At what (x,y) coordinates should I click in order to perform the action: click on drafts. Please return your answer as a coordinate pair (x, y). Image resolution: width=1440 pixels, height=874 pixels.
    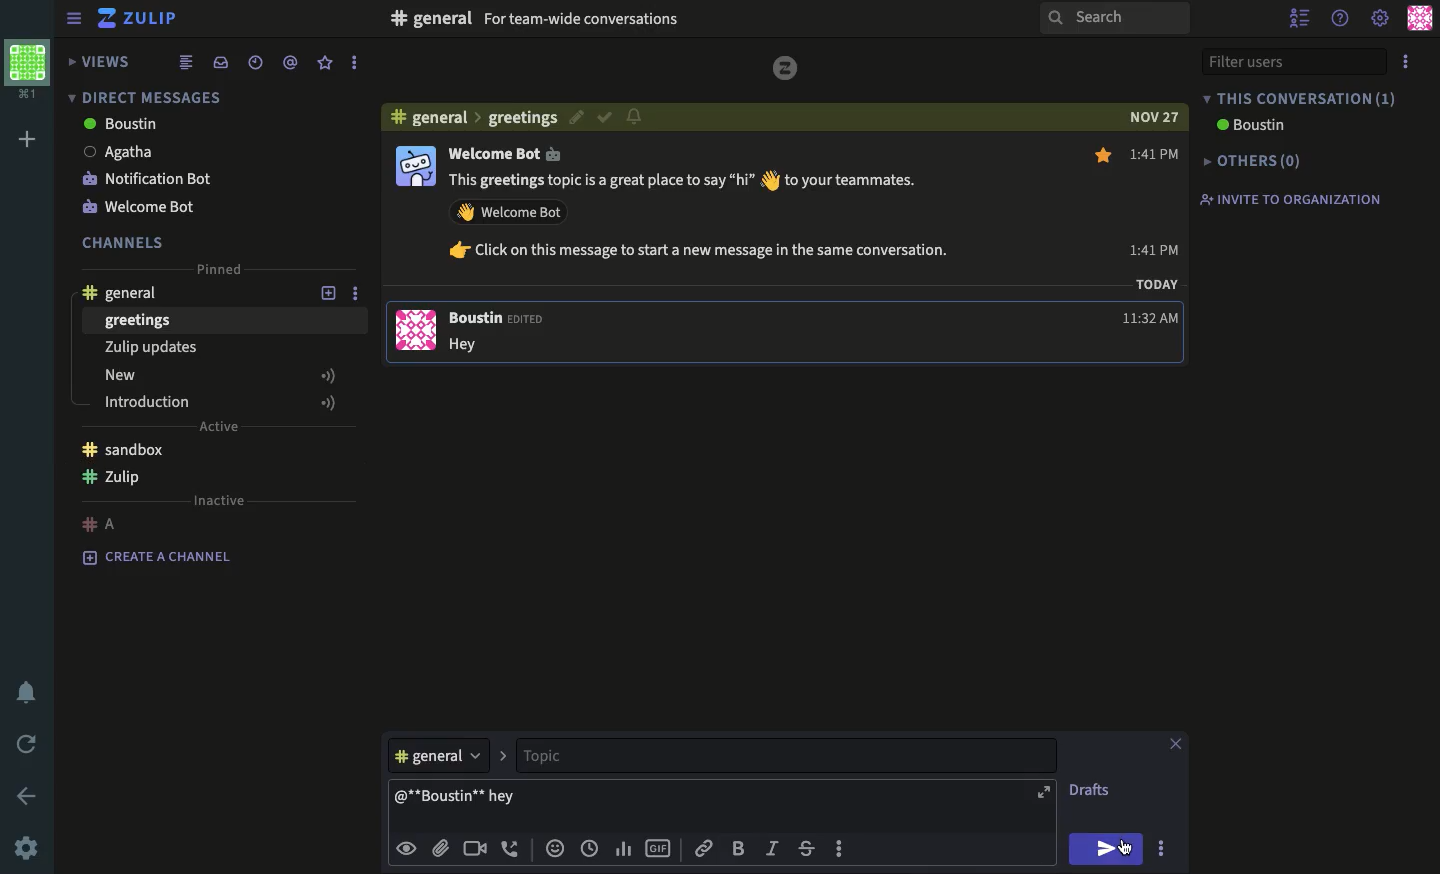
    Looking at the image, I should click on (1090, 788).